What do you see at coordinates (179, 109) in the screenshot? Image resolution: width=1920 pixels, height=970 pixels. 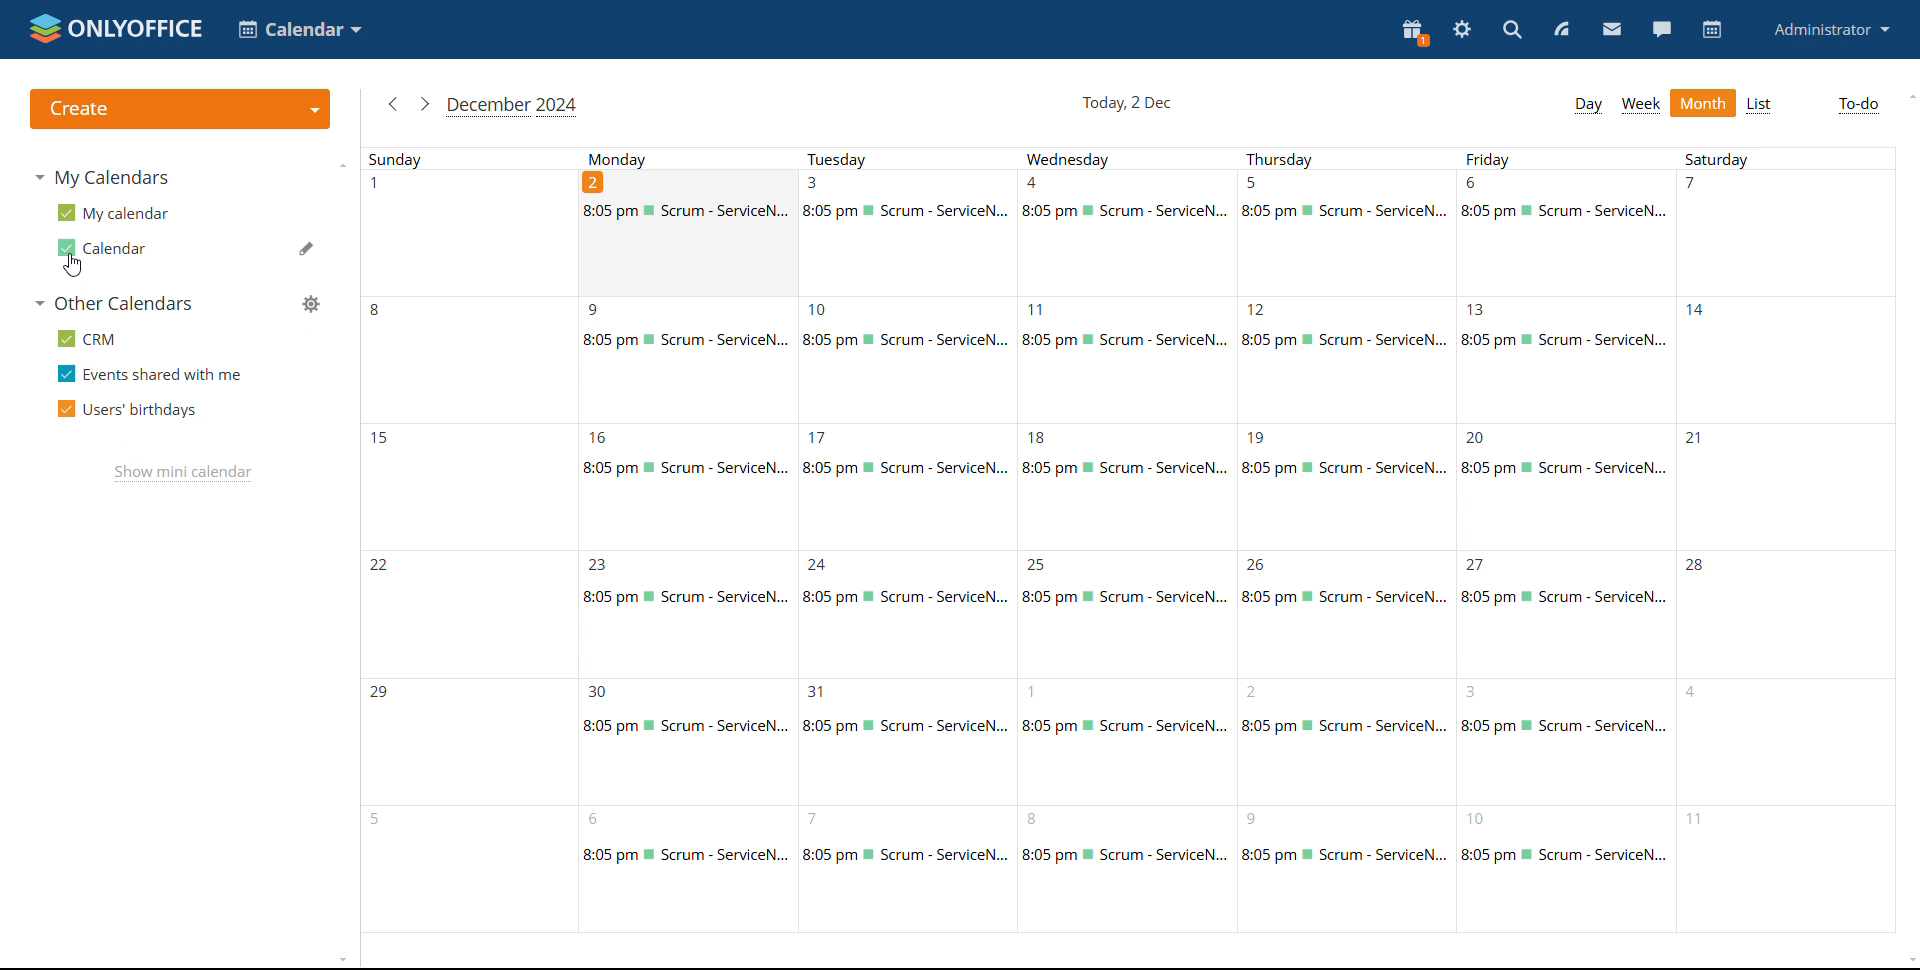 I see `create` at bounding box center [179, 109].